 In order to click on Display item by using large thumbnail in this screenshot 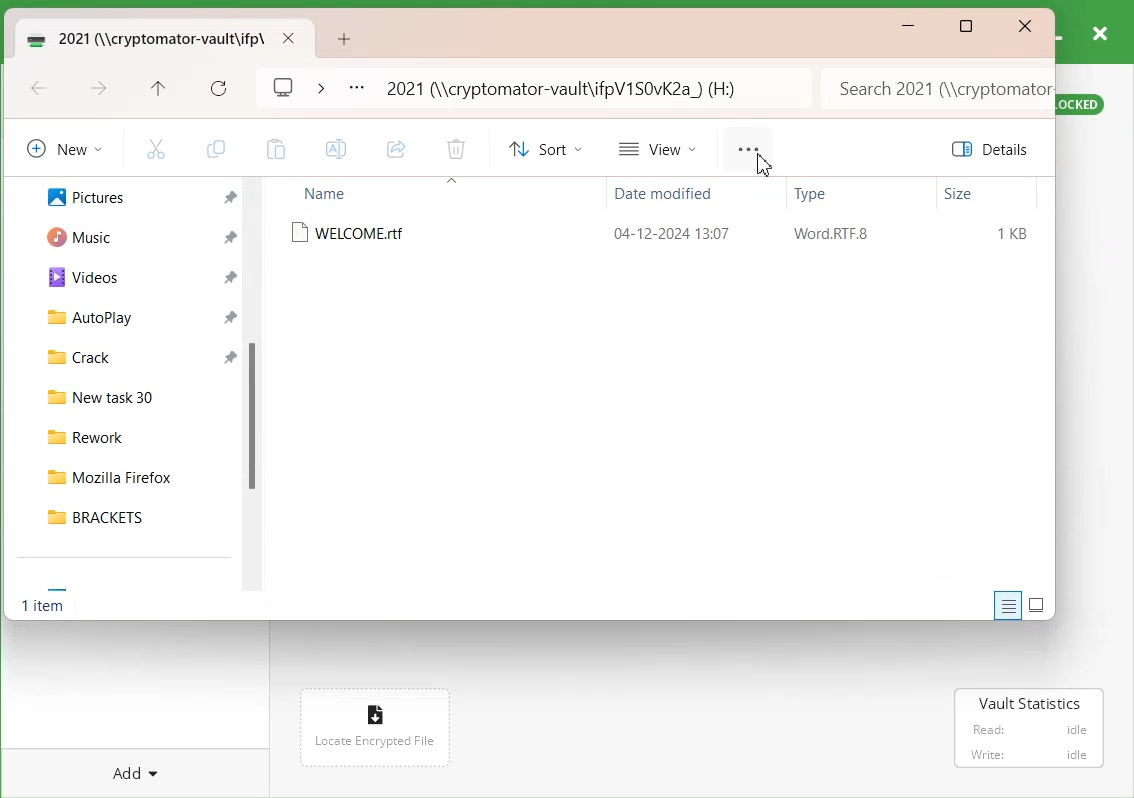, I will do `click(1039, 605)`.